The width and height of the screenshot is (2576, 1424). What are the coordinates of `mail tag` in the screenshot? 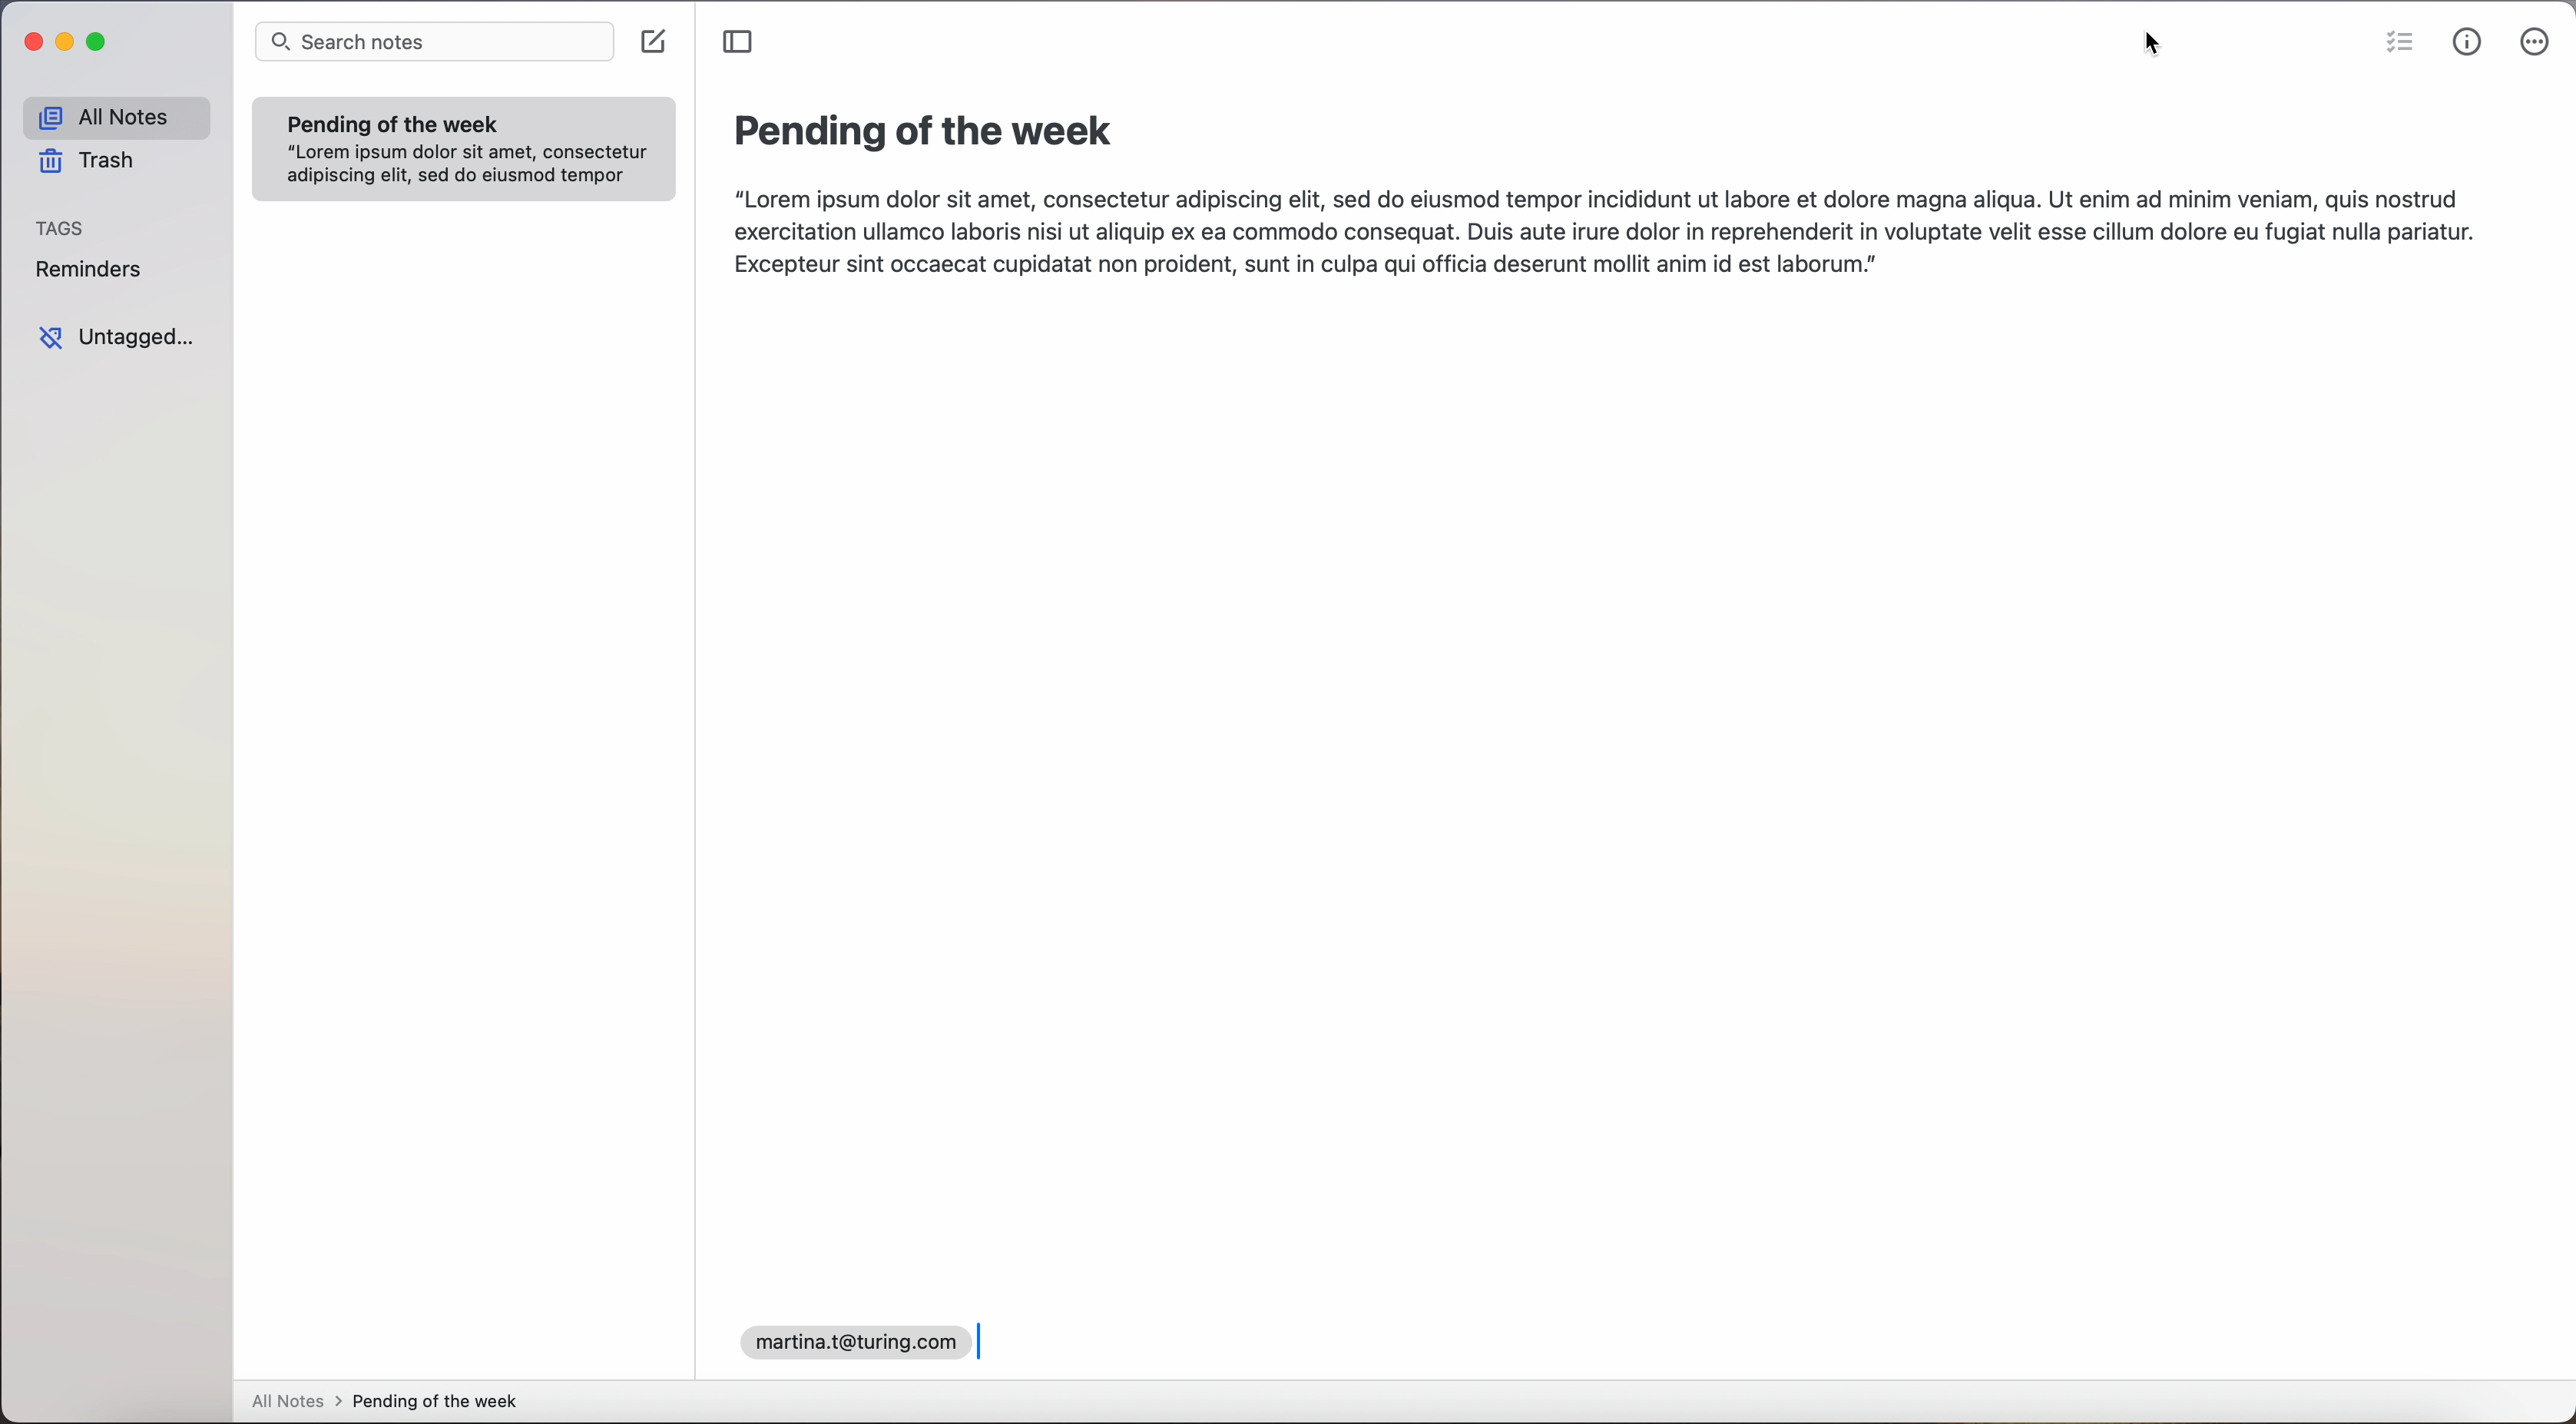 It's located at (850, 1340).